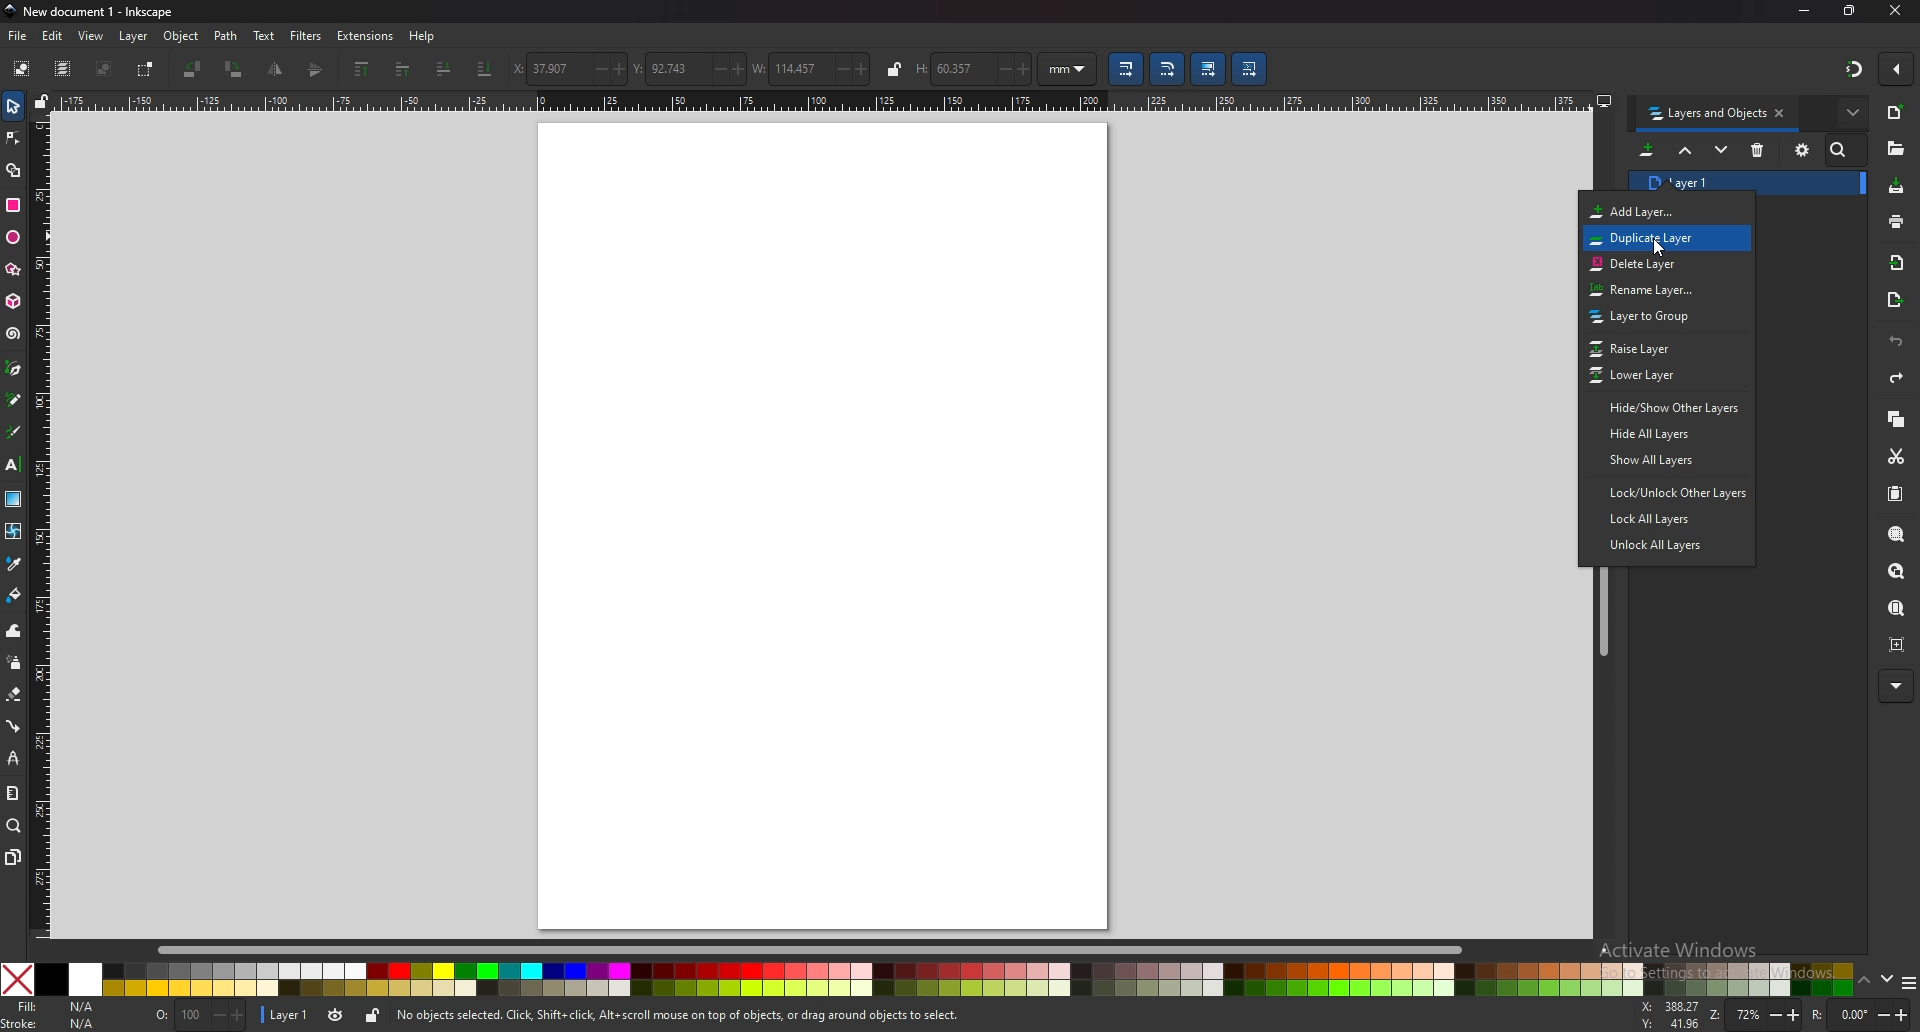  What do you see at coordinates (1605, 613) in the screenshot?
I see `scroll bar` at bounding box center [1605, 613].